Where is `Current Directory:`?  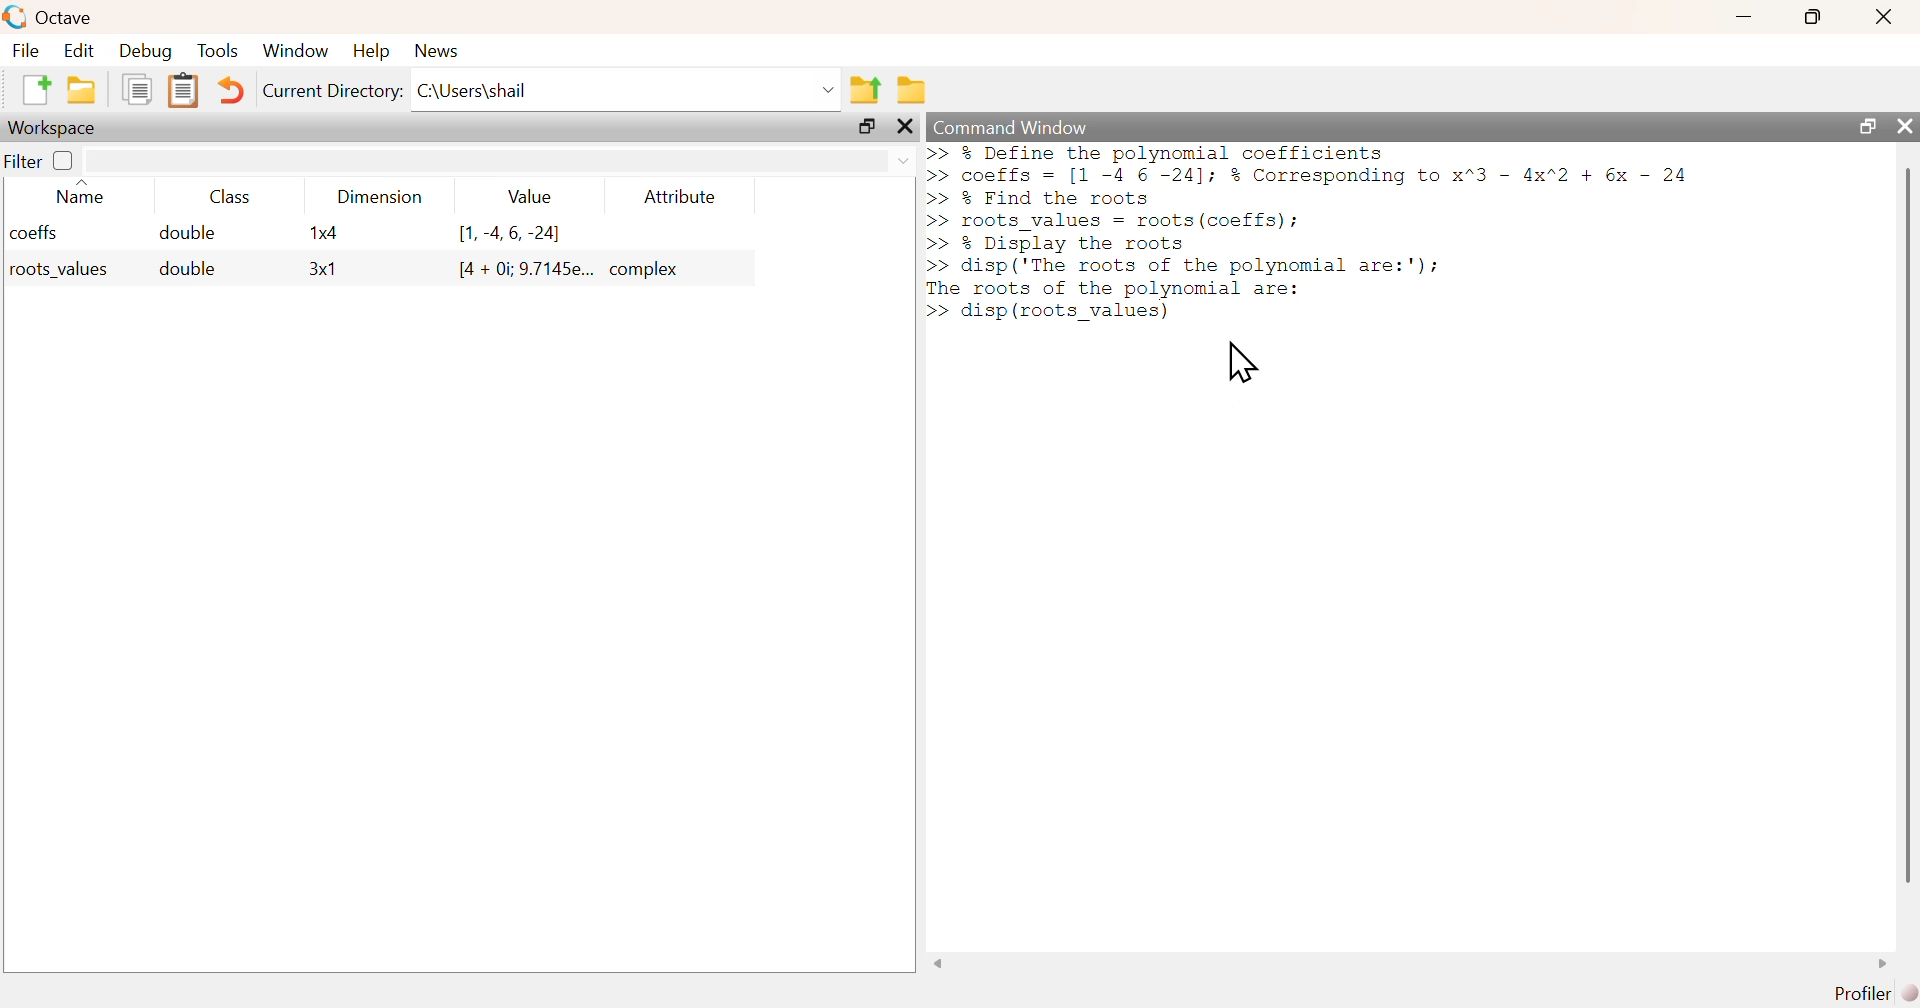
Current Directory: is located at coordinates (331, 91).